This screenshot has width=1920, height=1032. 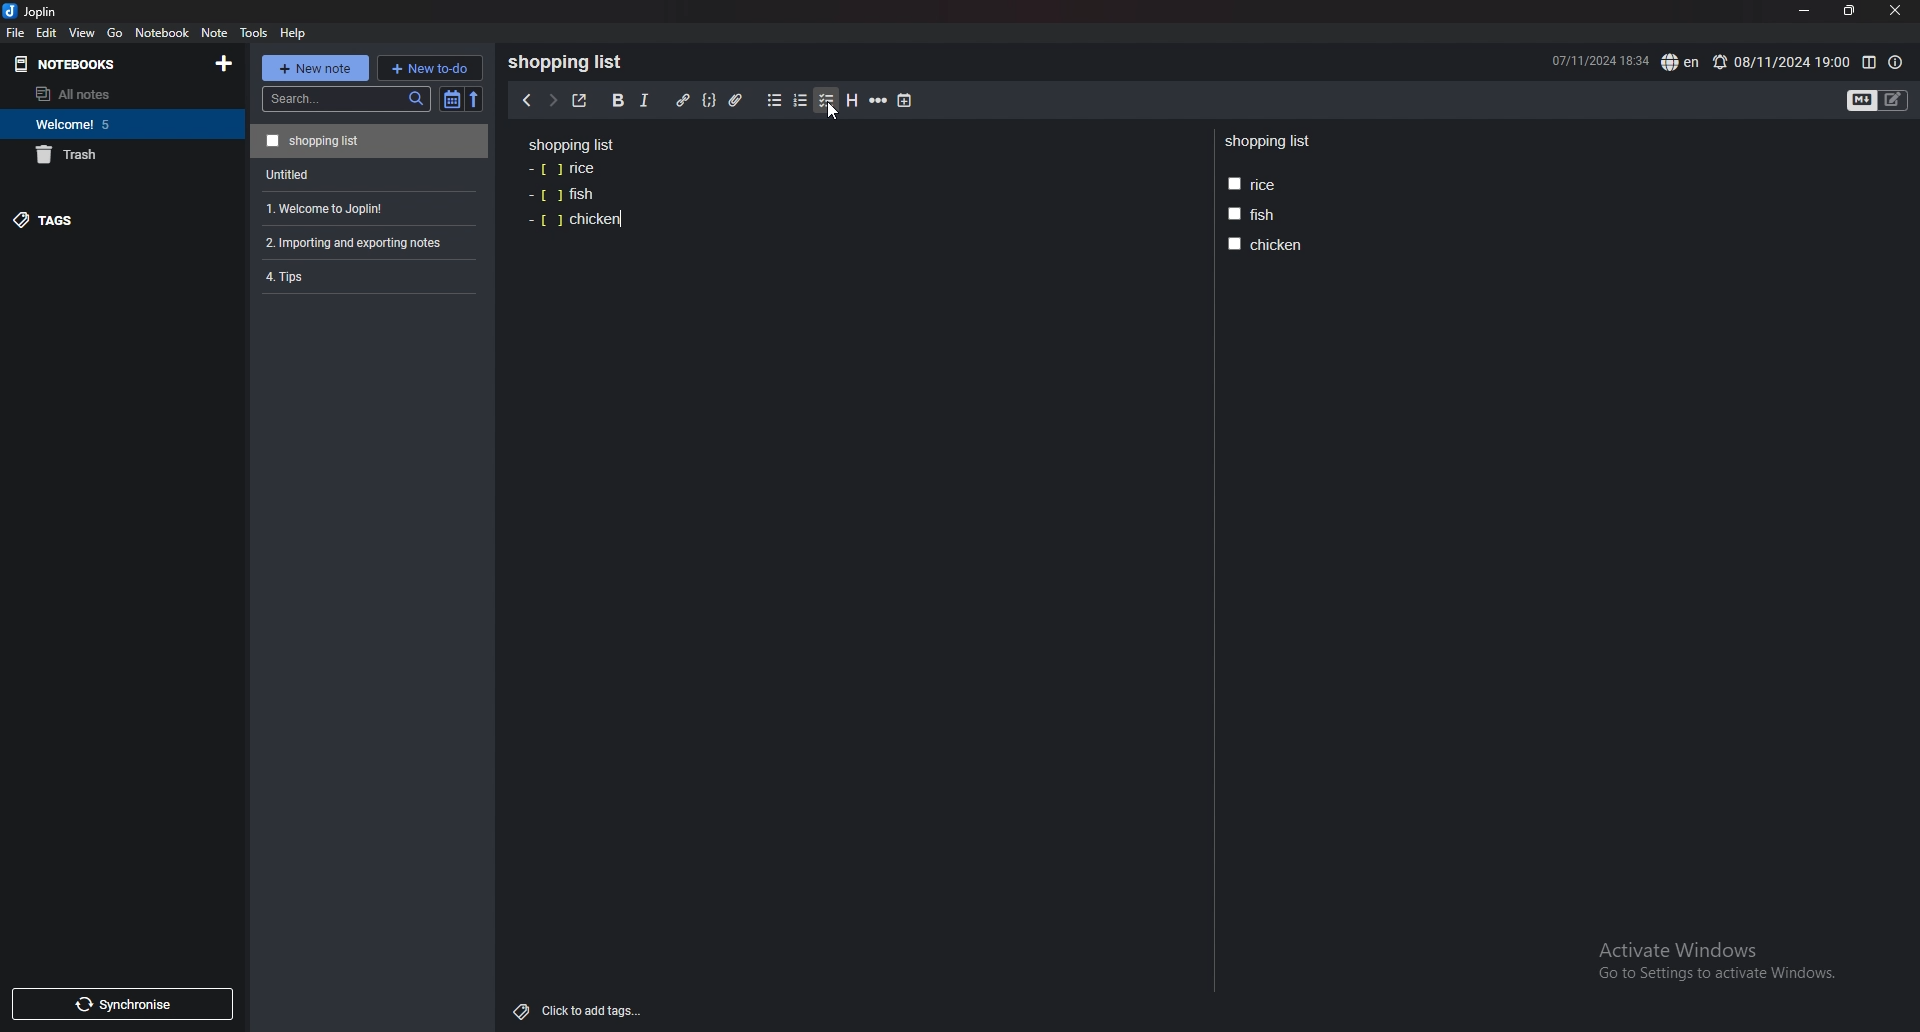 I want to click on previous, so click(x=525, y=101).